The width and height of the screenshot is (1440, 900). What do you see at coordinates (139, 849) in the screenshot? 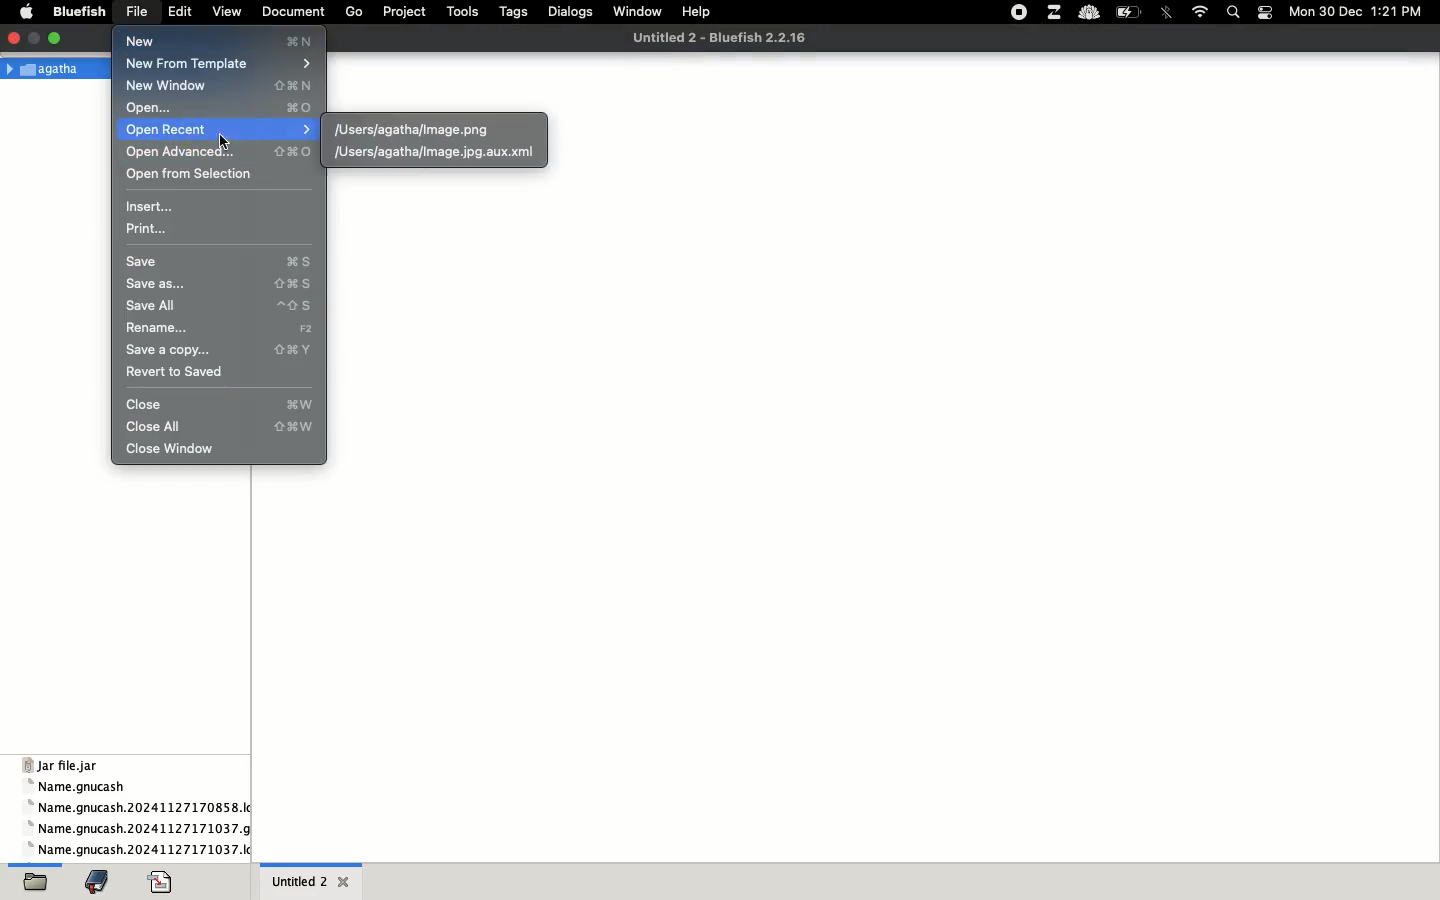
I see `name` at bounding box center [139, 849].